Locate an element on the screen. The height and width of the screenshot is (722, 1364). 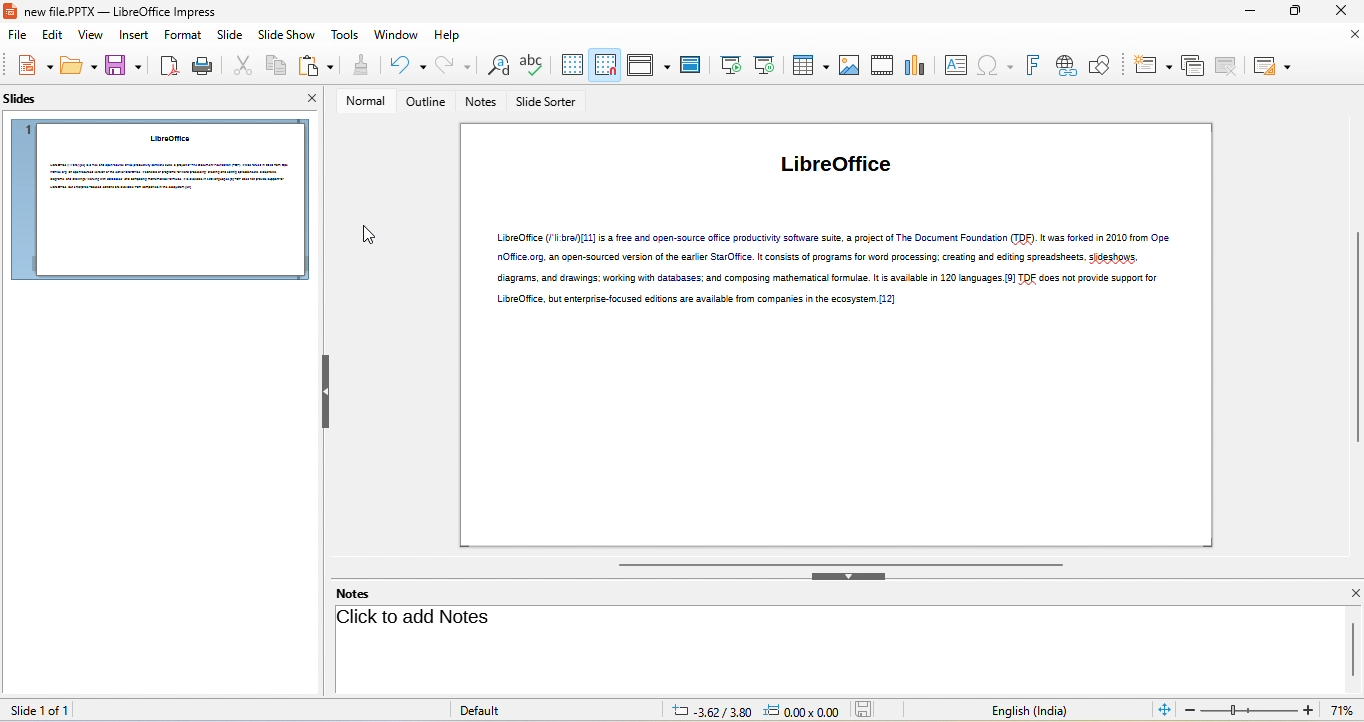
chart is located at coordinates (914, 67).